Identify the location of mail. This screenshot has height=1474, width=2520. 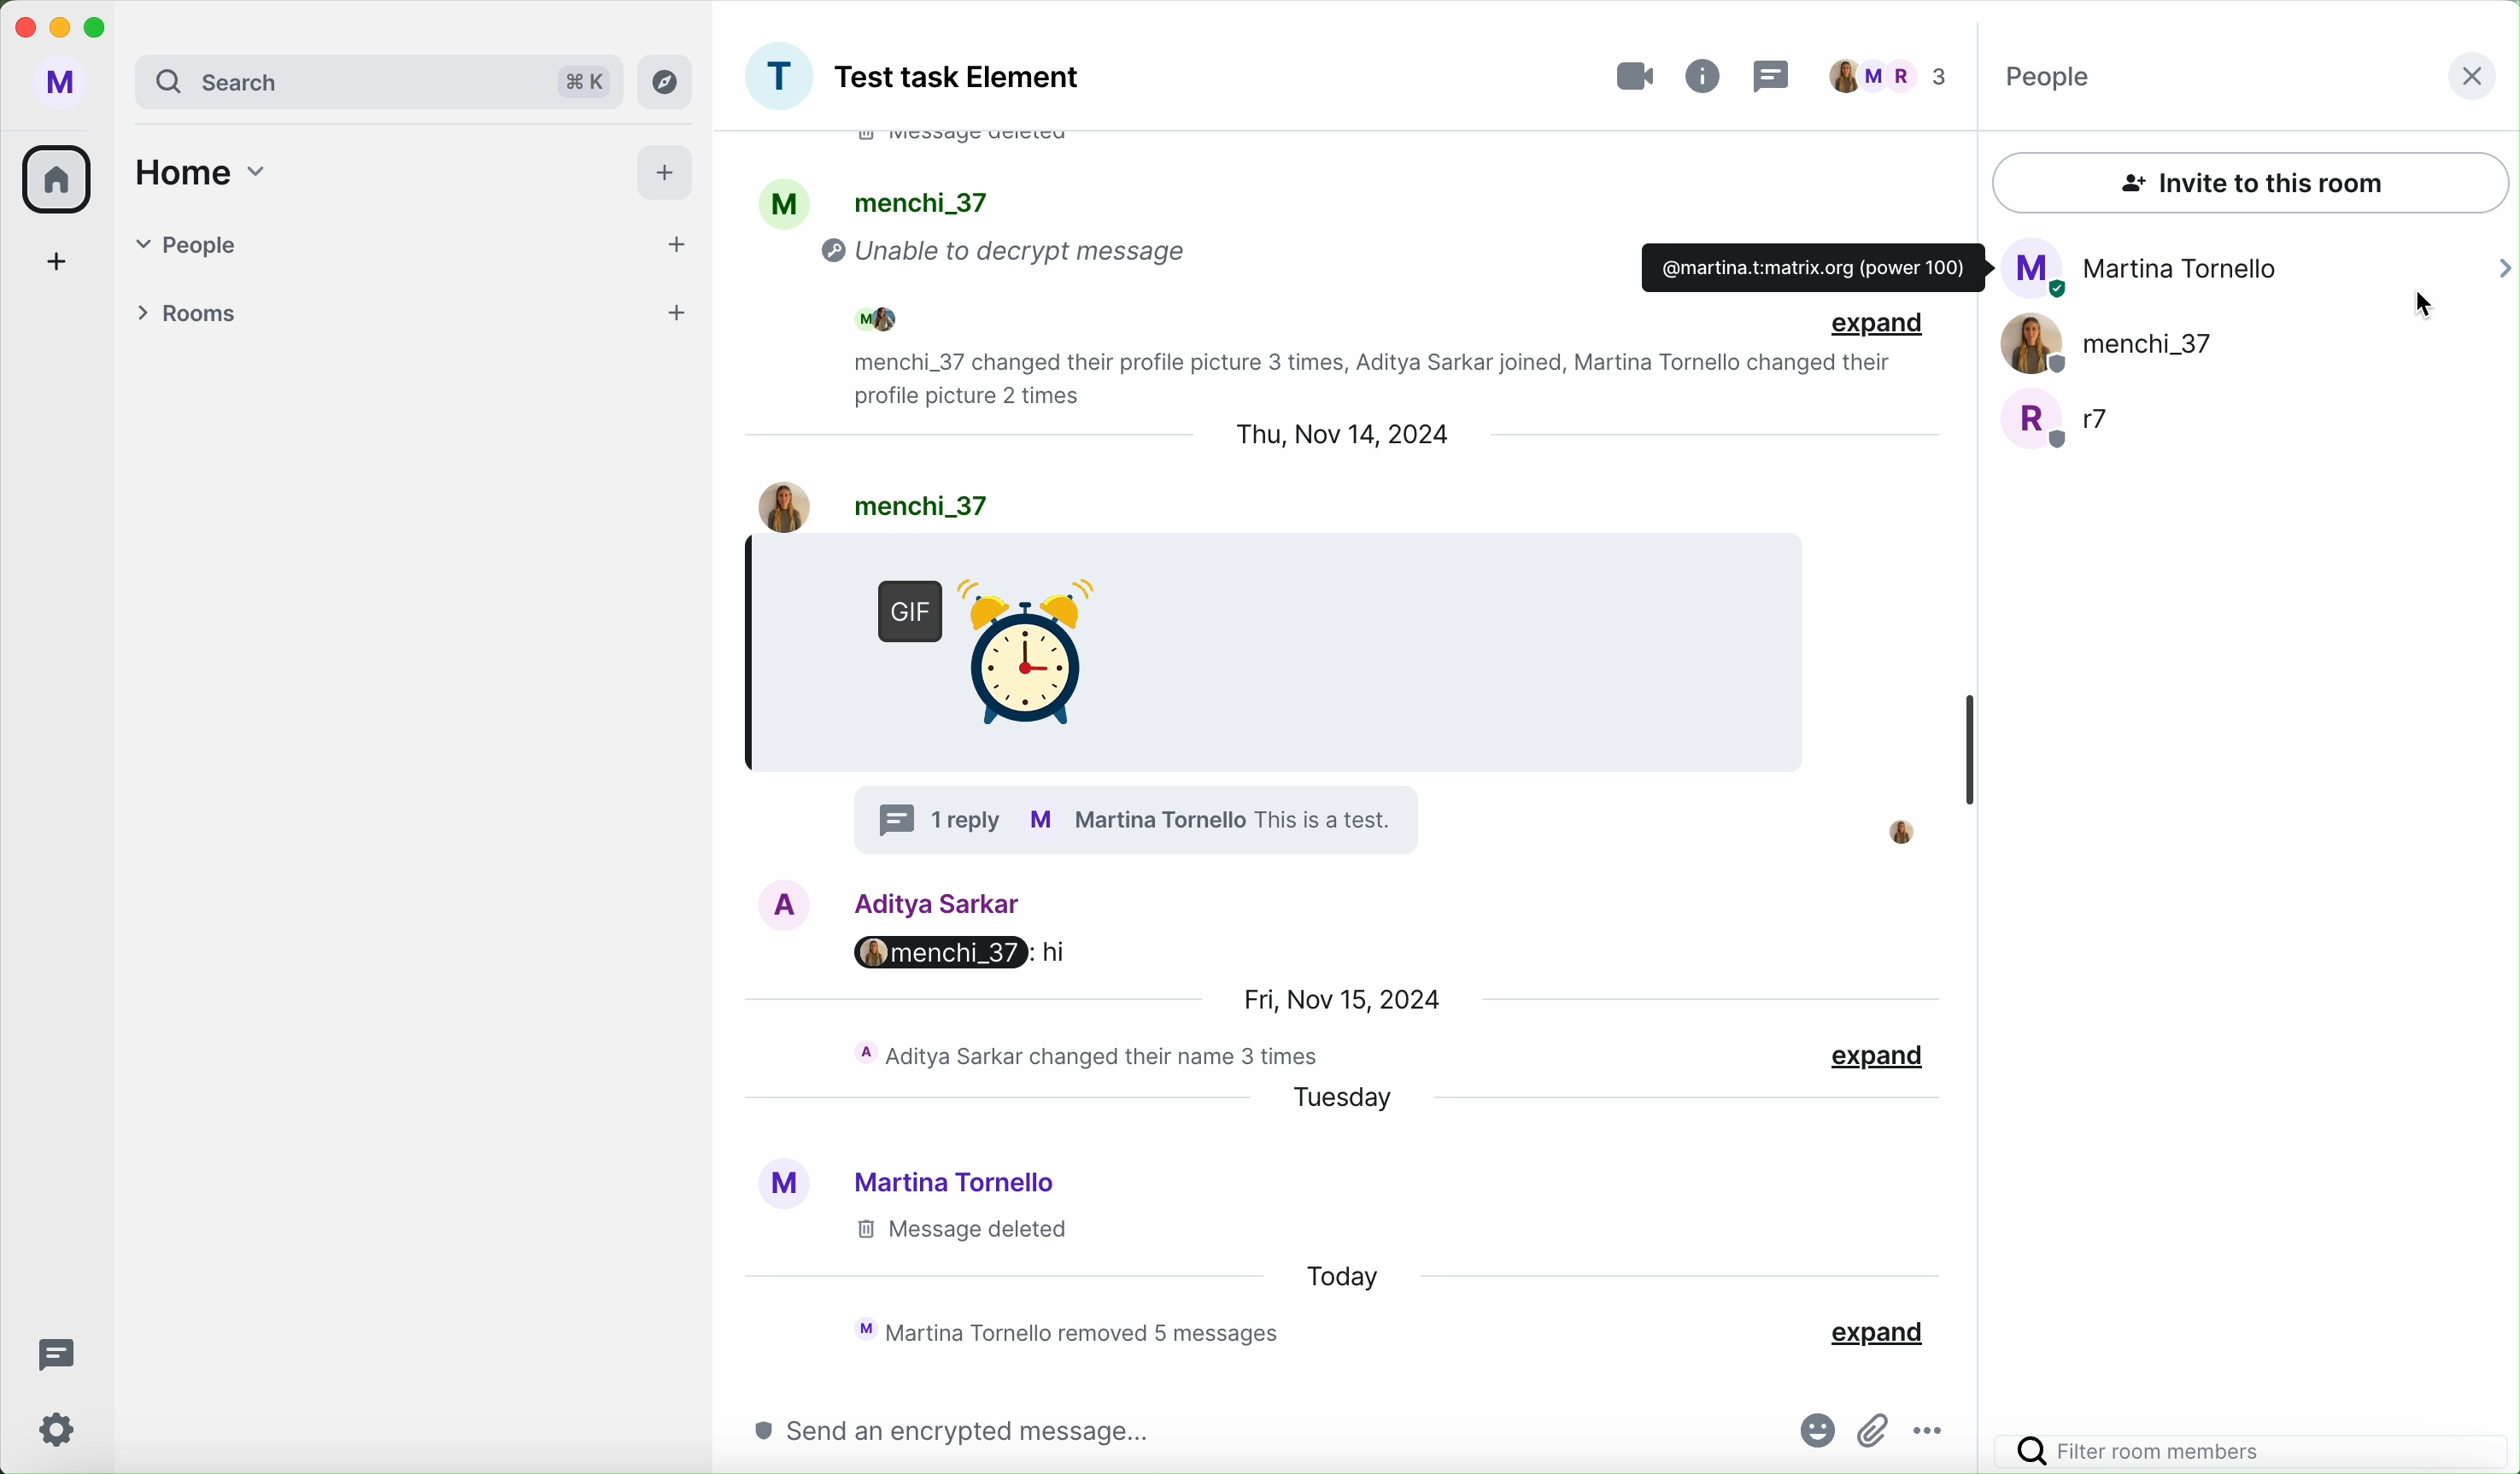
(1813, 267).